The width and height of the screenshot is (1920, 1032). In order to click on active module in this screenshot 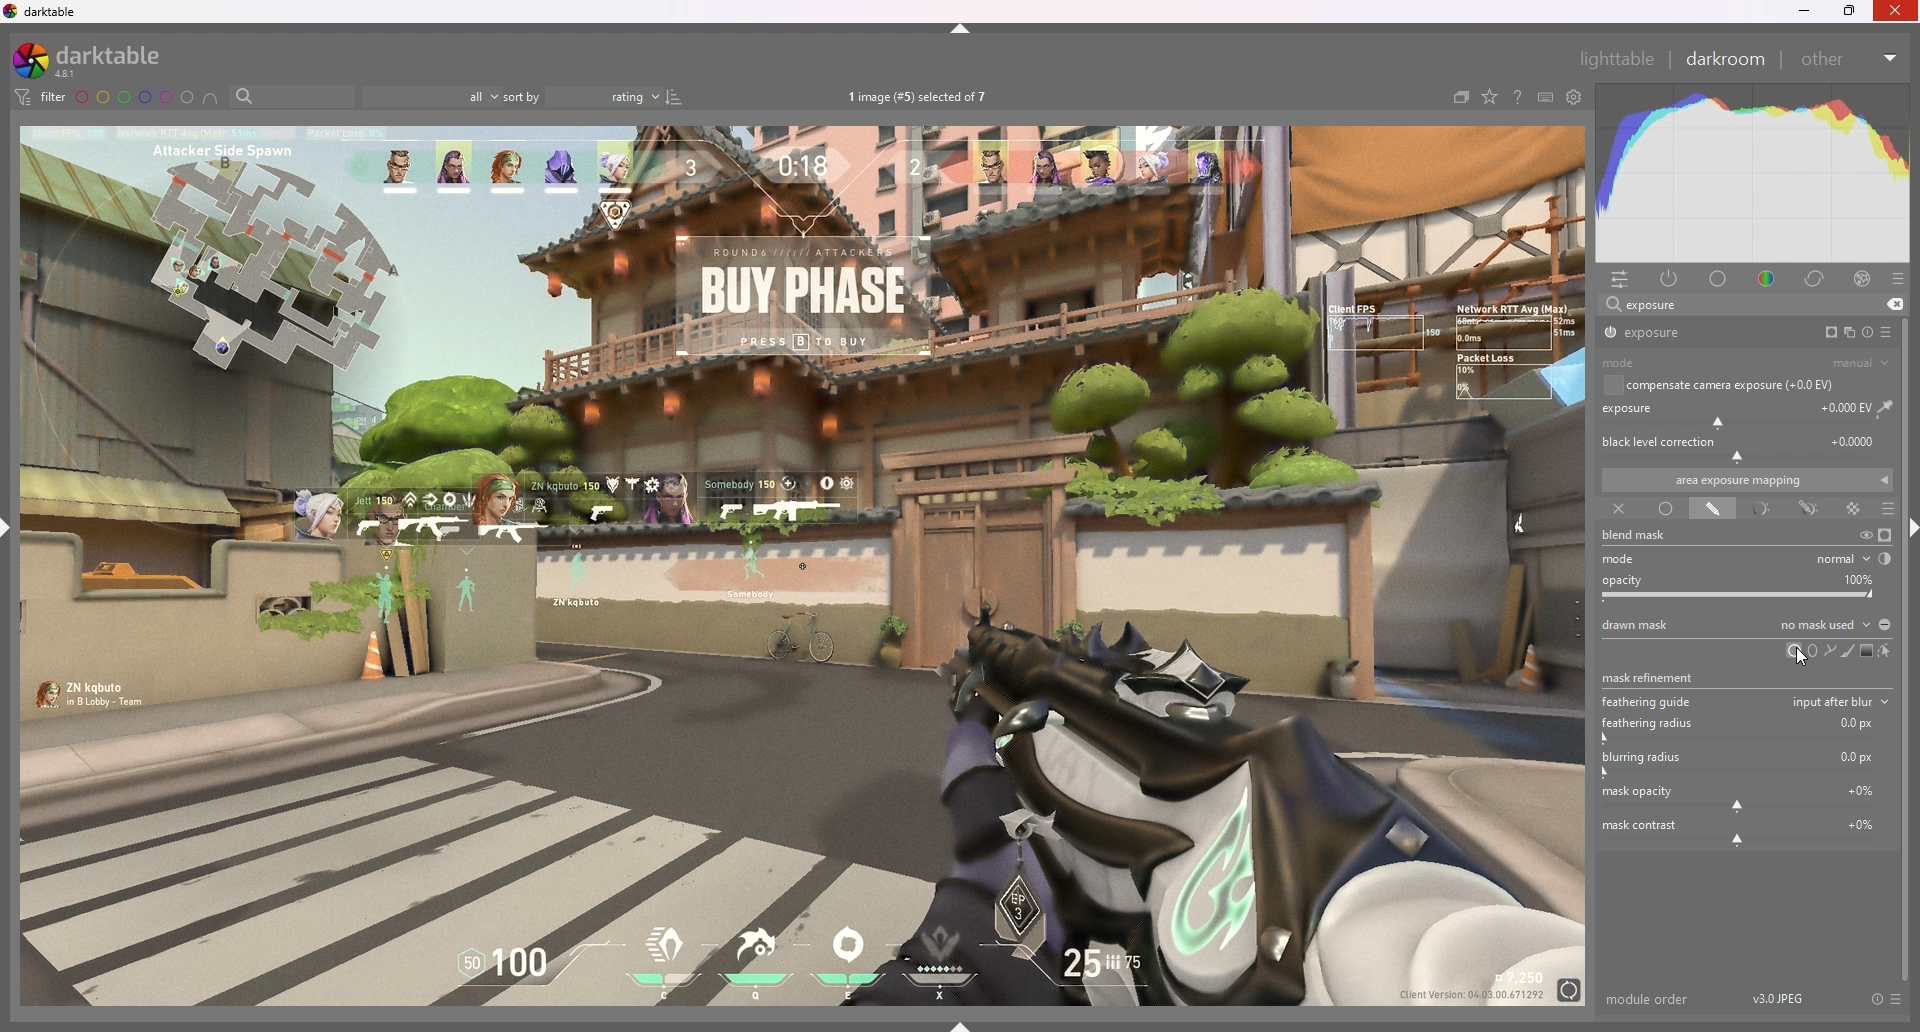, I will do `click(1672, 280)`.